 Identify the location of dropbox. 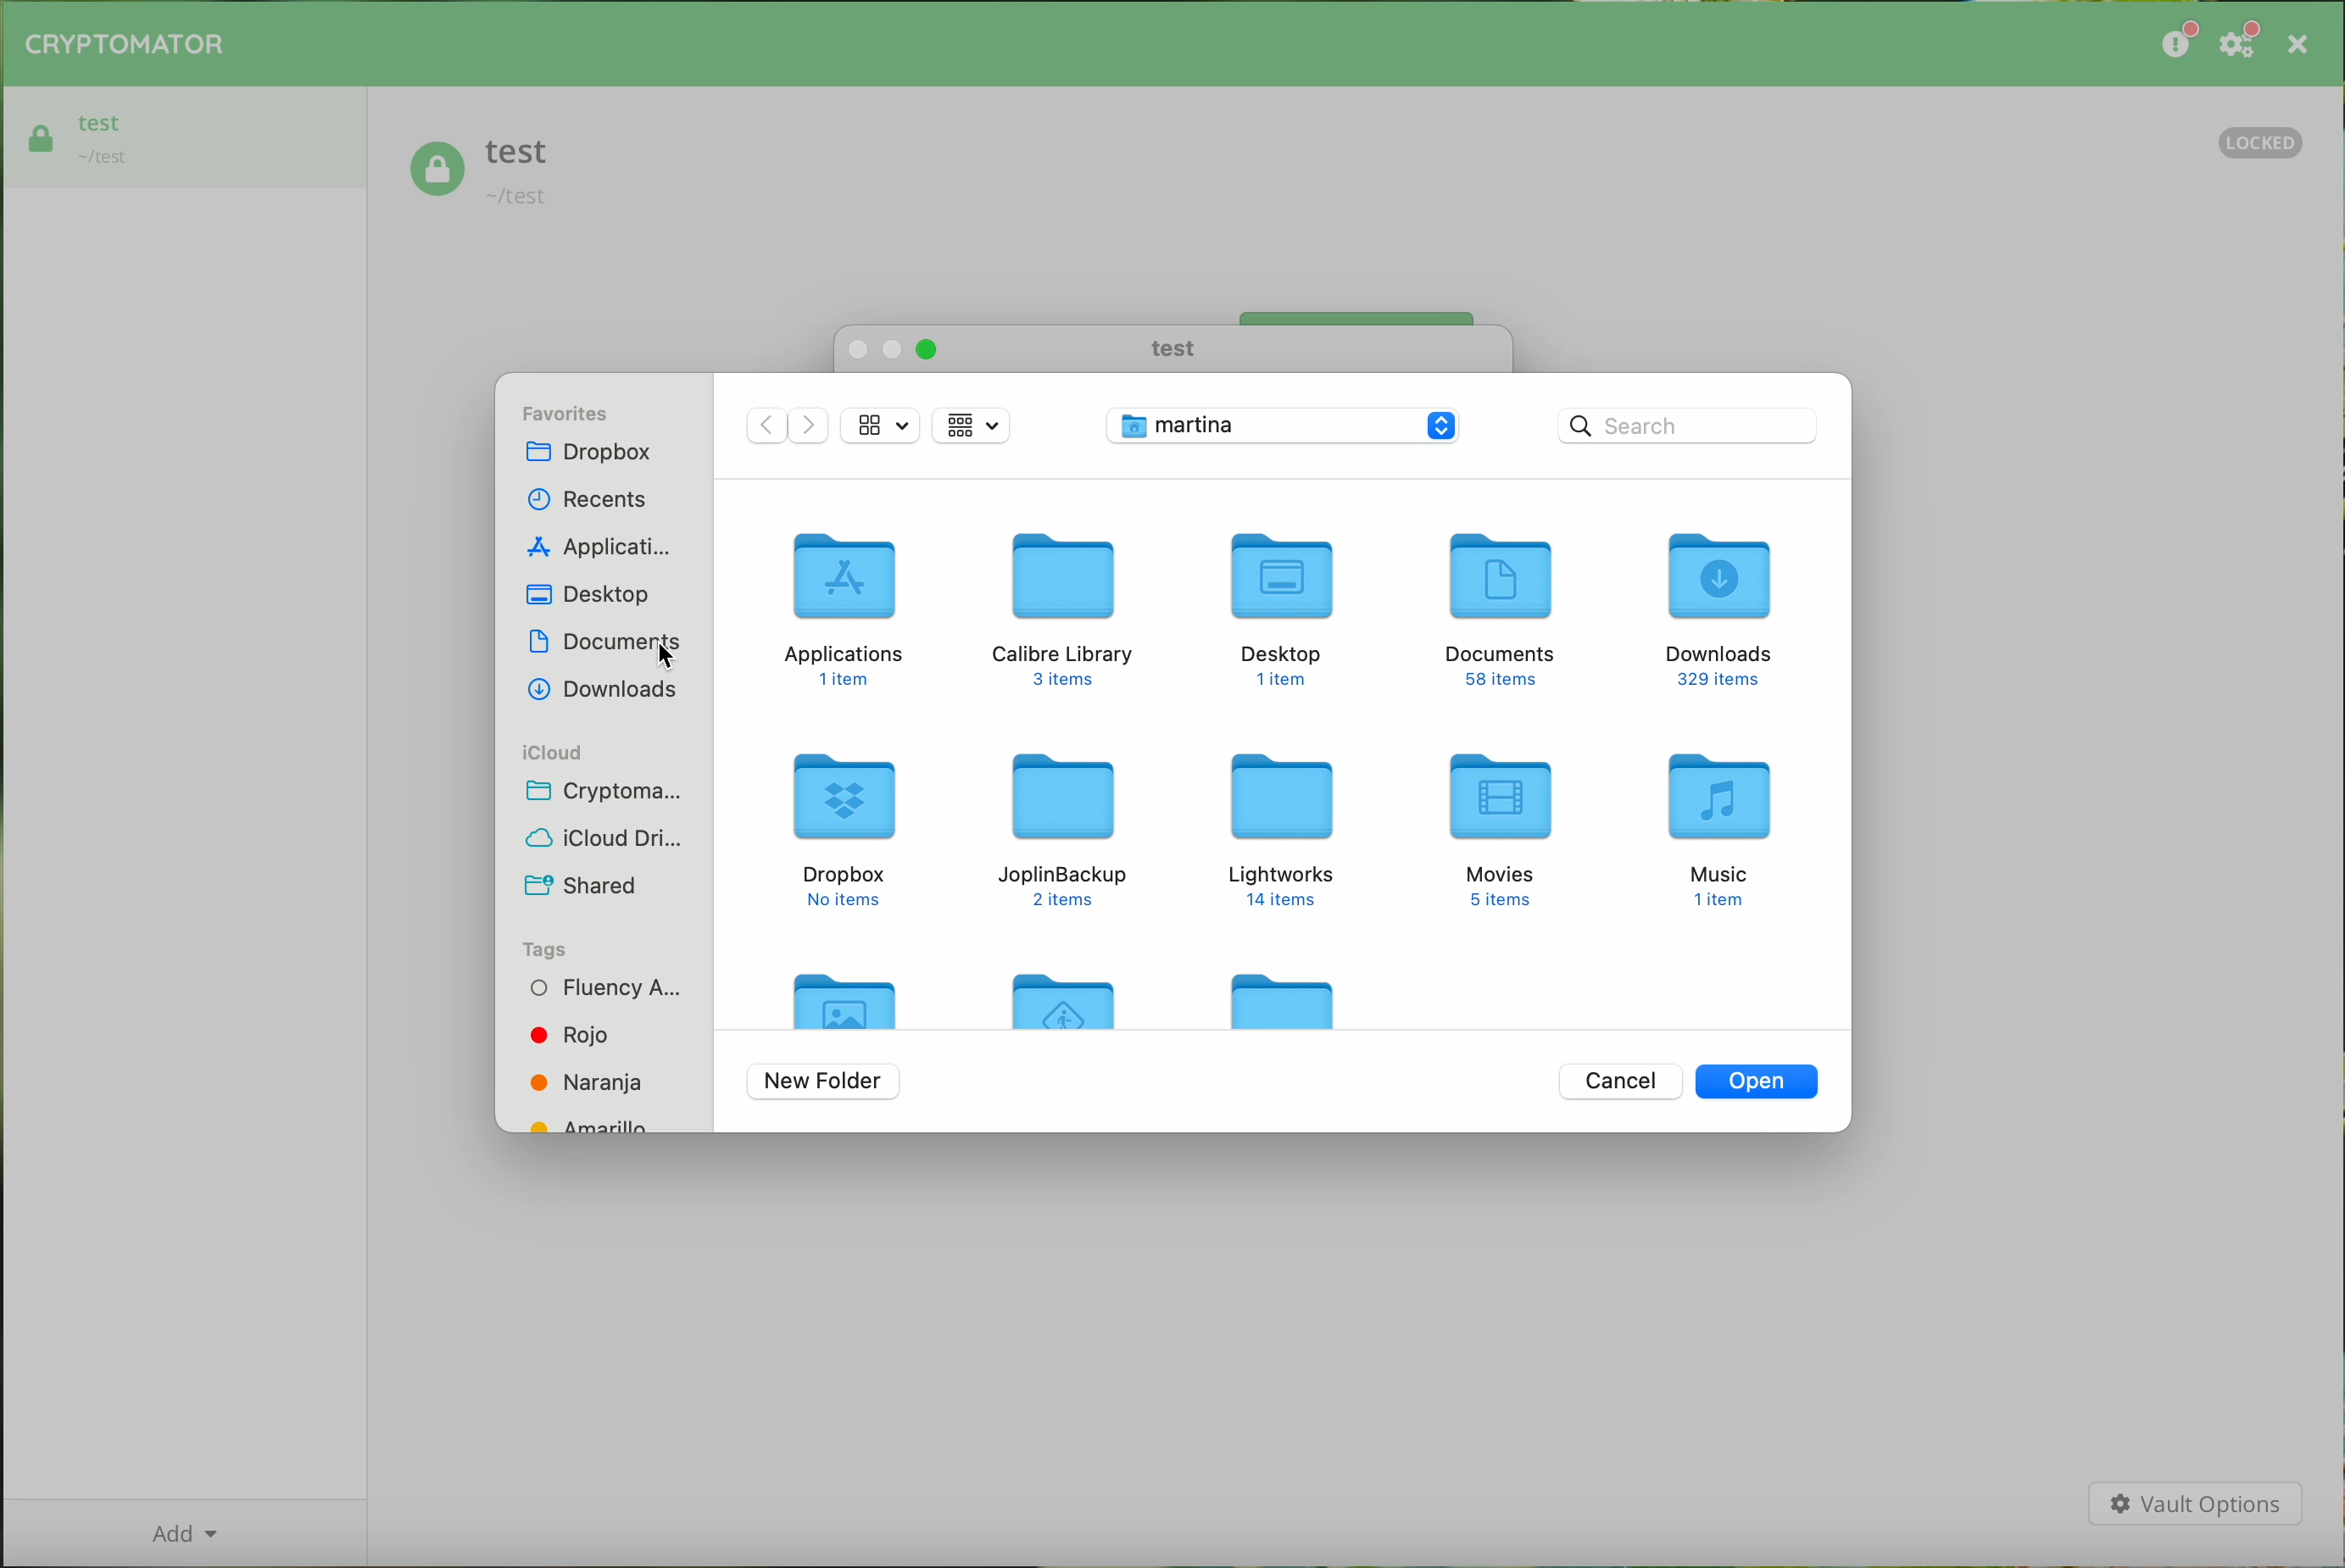
(596, 455).